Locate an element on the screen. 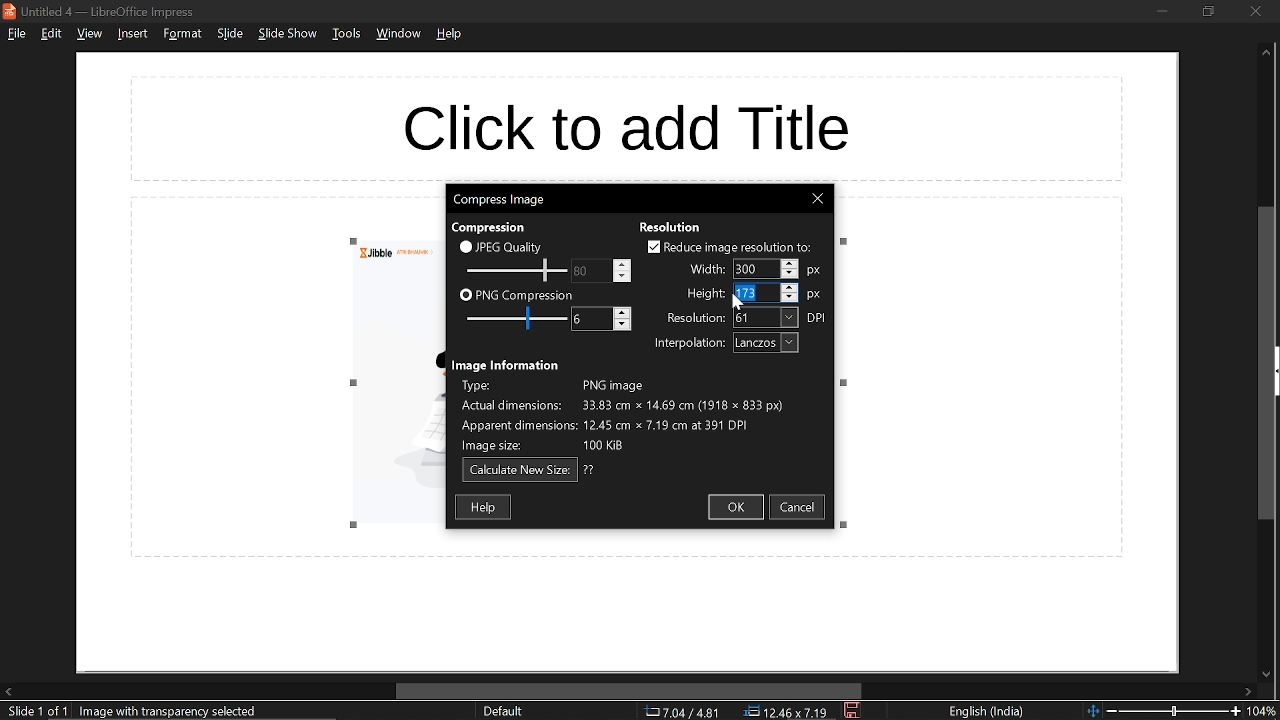  horizontal scrollbar is located at coordinates (625, 690).